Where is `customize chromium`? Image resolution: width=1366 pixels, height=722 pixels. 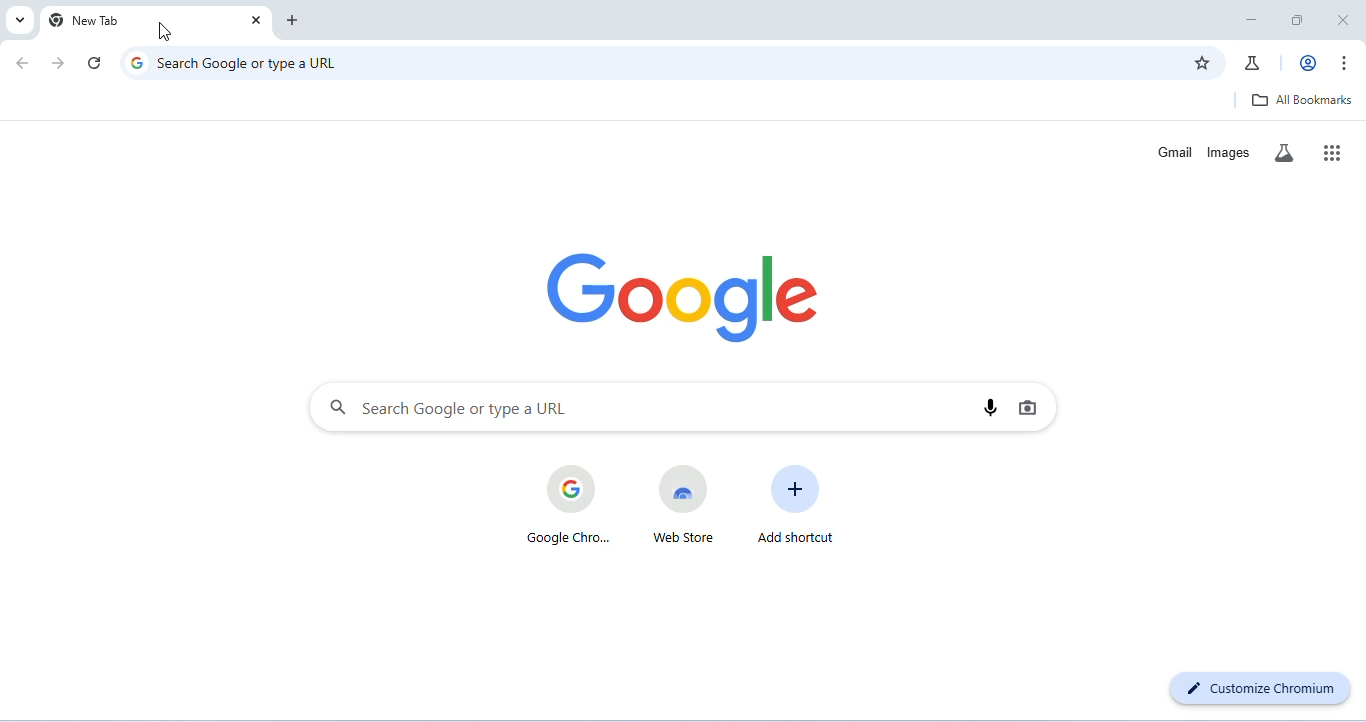 customize chromium is located at coordinates (1262, 686).